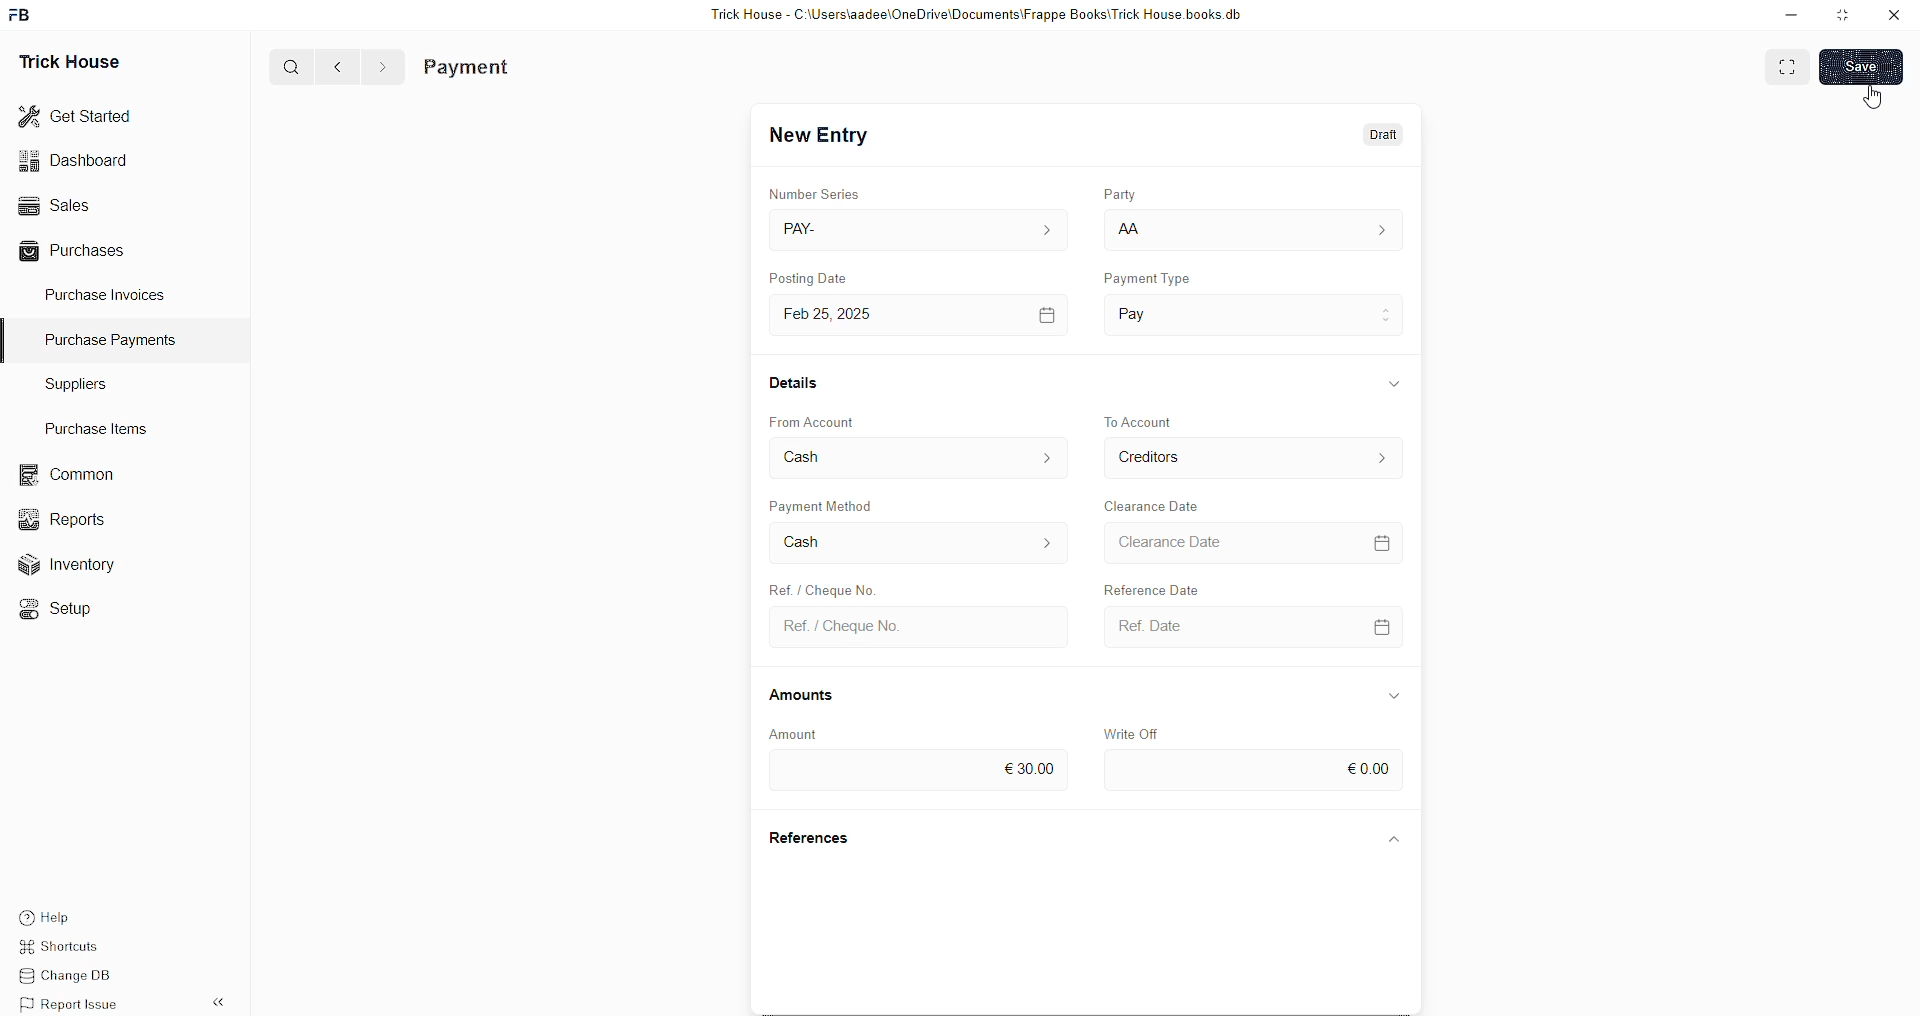 This screenshot has height=1016, width=1920. What do you see at coordinates (1130, 231) in the screenshot?
I see ` AA` at bounding box center [1130, 231].